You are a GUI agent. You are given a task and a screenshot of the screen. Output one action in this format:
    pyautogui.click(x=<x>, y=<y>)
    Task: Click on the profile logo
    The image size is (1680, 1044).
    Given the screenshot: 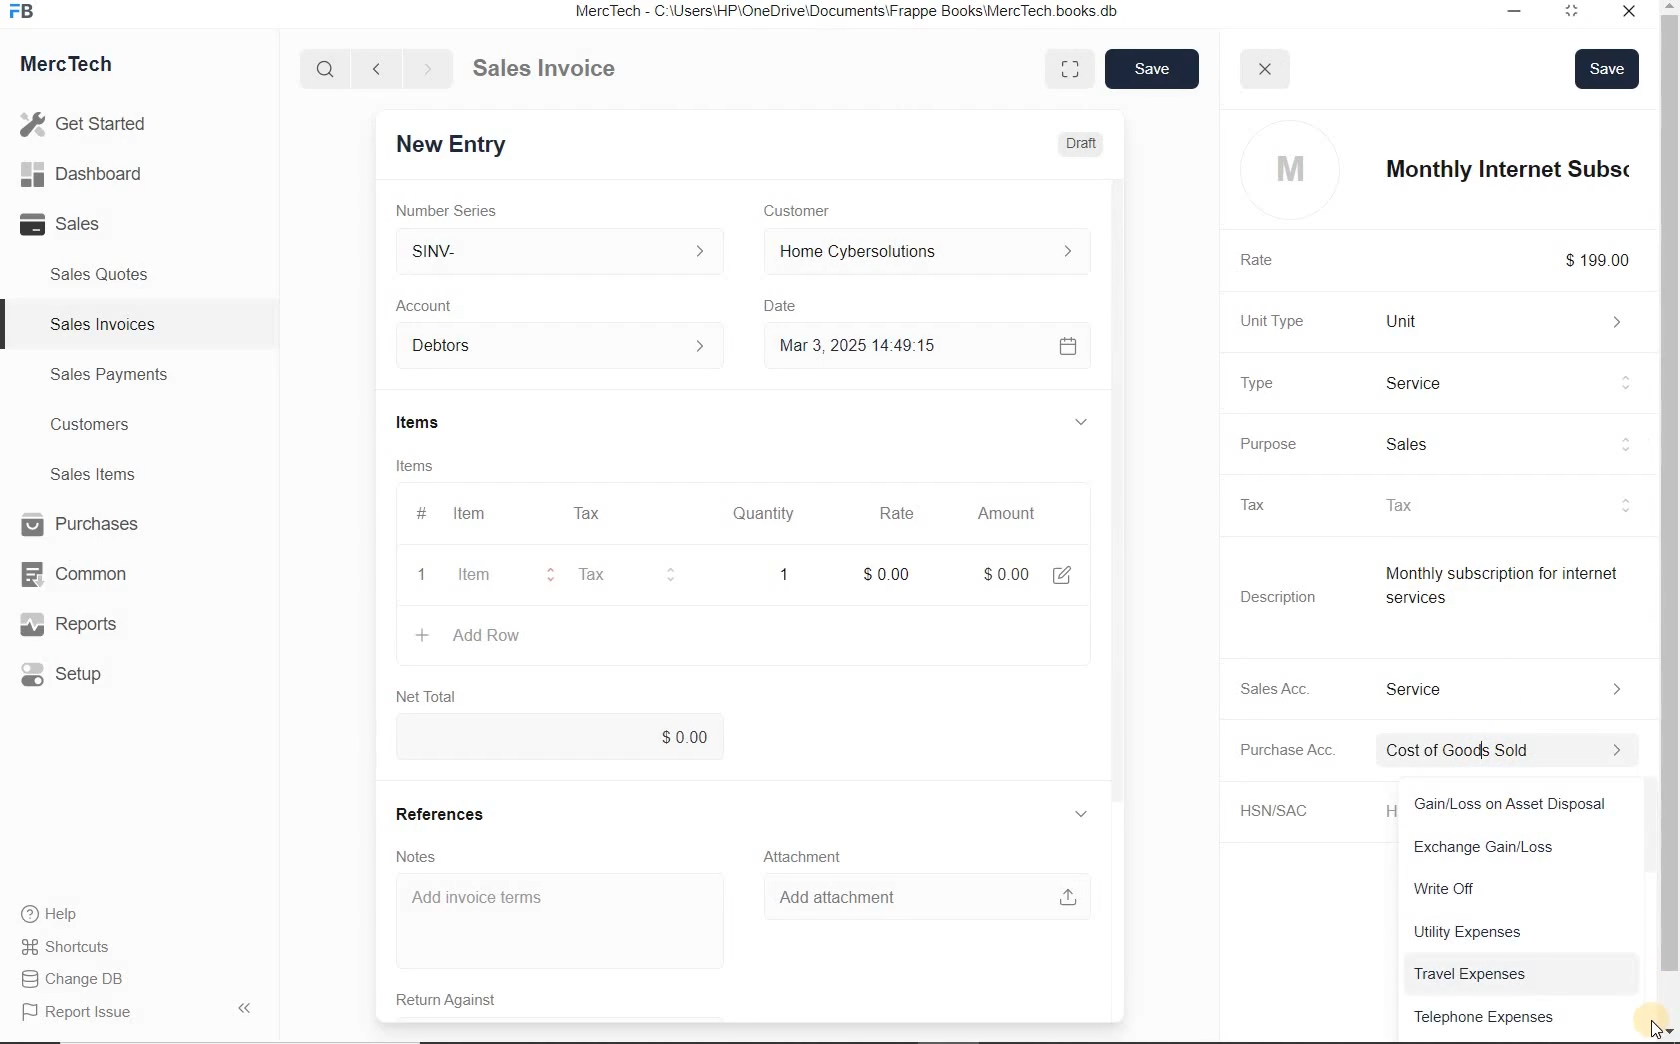 What is the action you would take?
    pyautogui.click(x=1286, y=169)
    